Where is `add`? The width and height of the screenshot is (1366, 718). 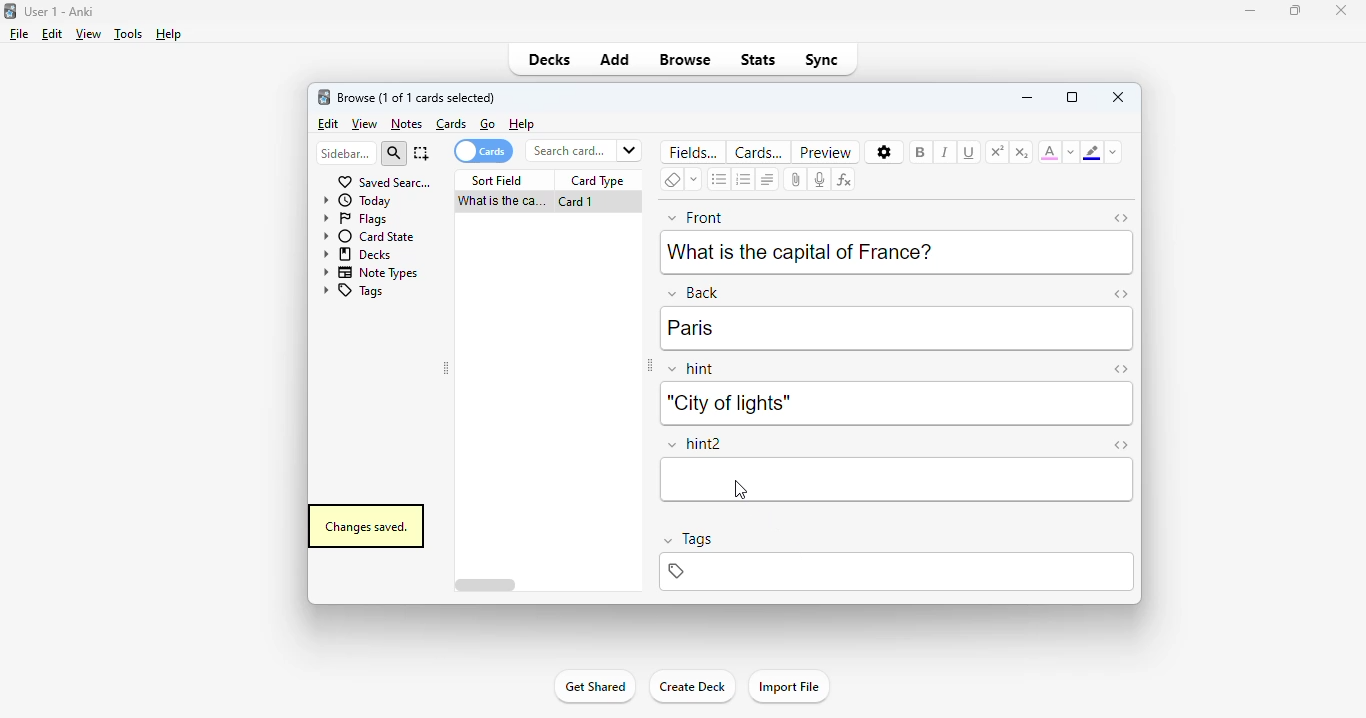
add is located at coordinates (615, 58).